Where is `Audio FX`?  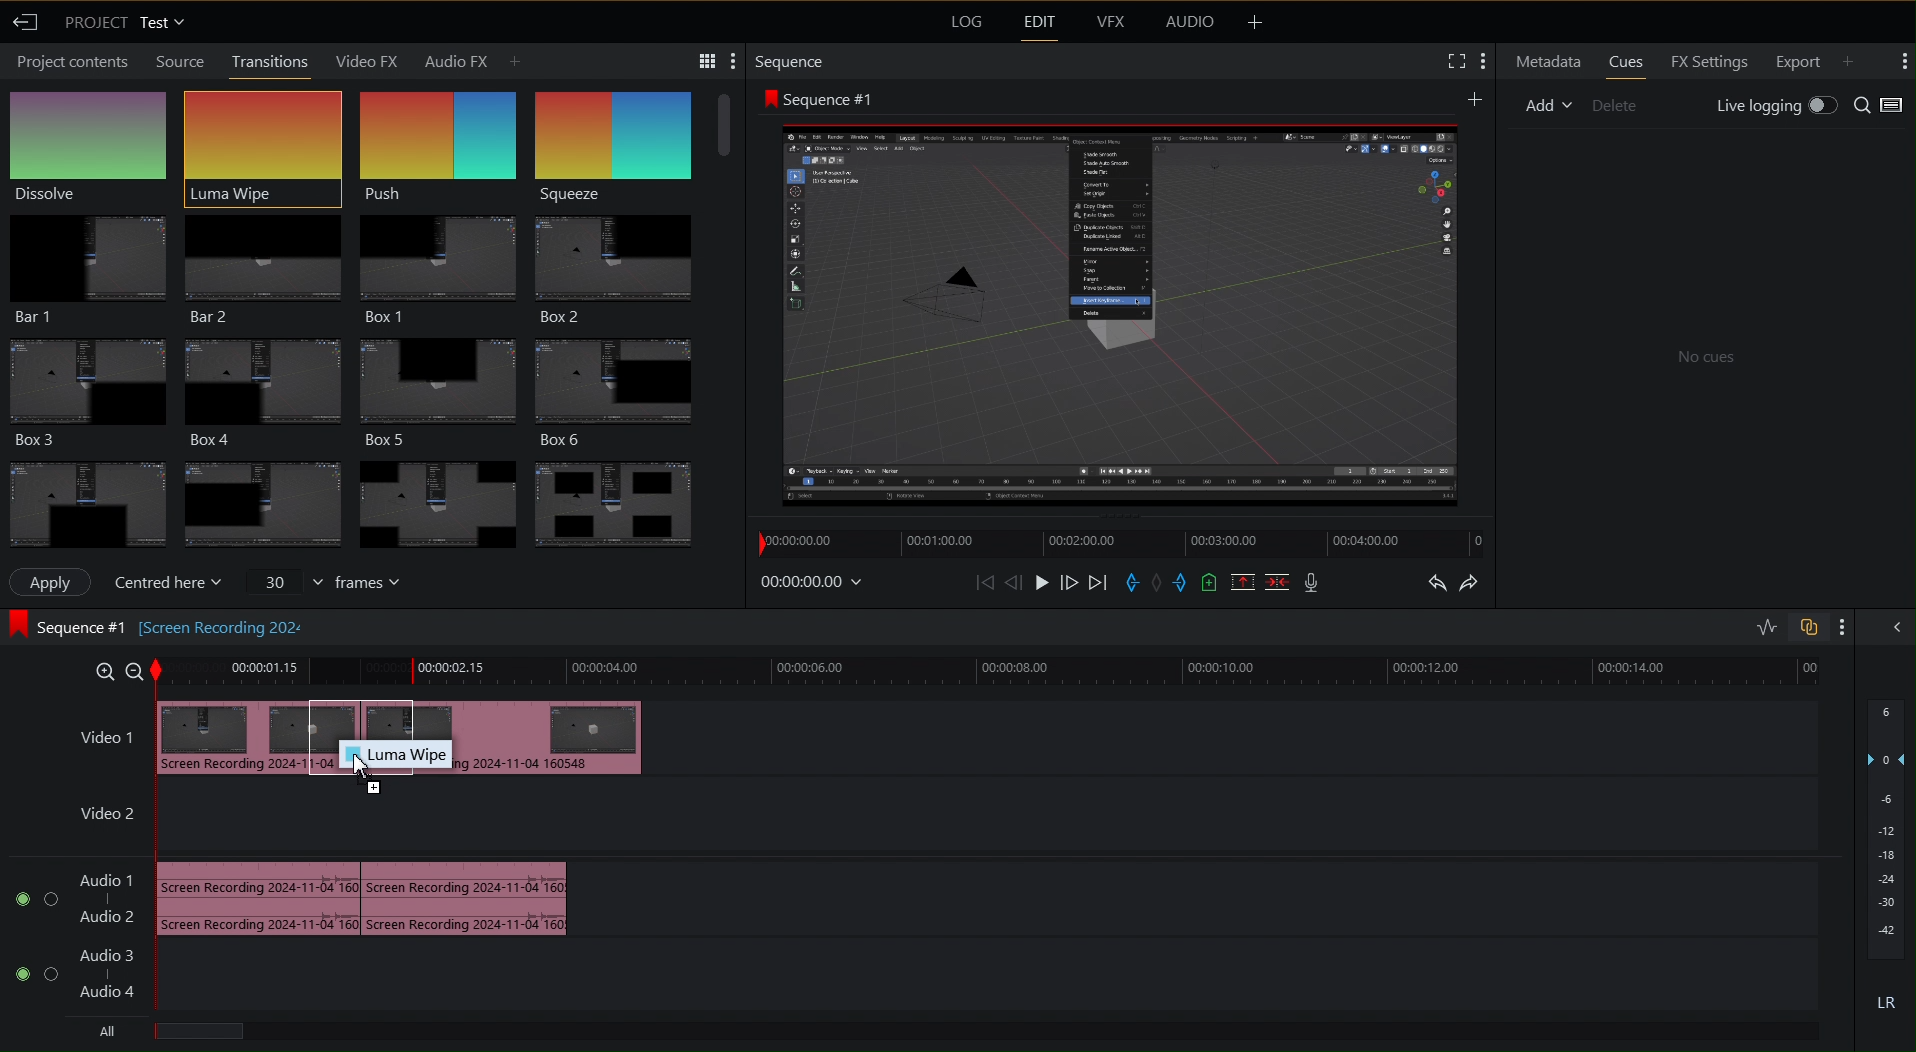
Audio FX is located at coordinates (472, 59).